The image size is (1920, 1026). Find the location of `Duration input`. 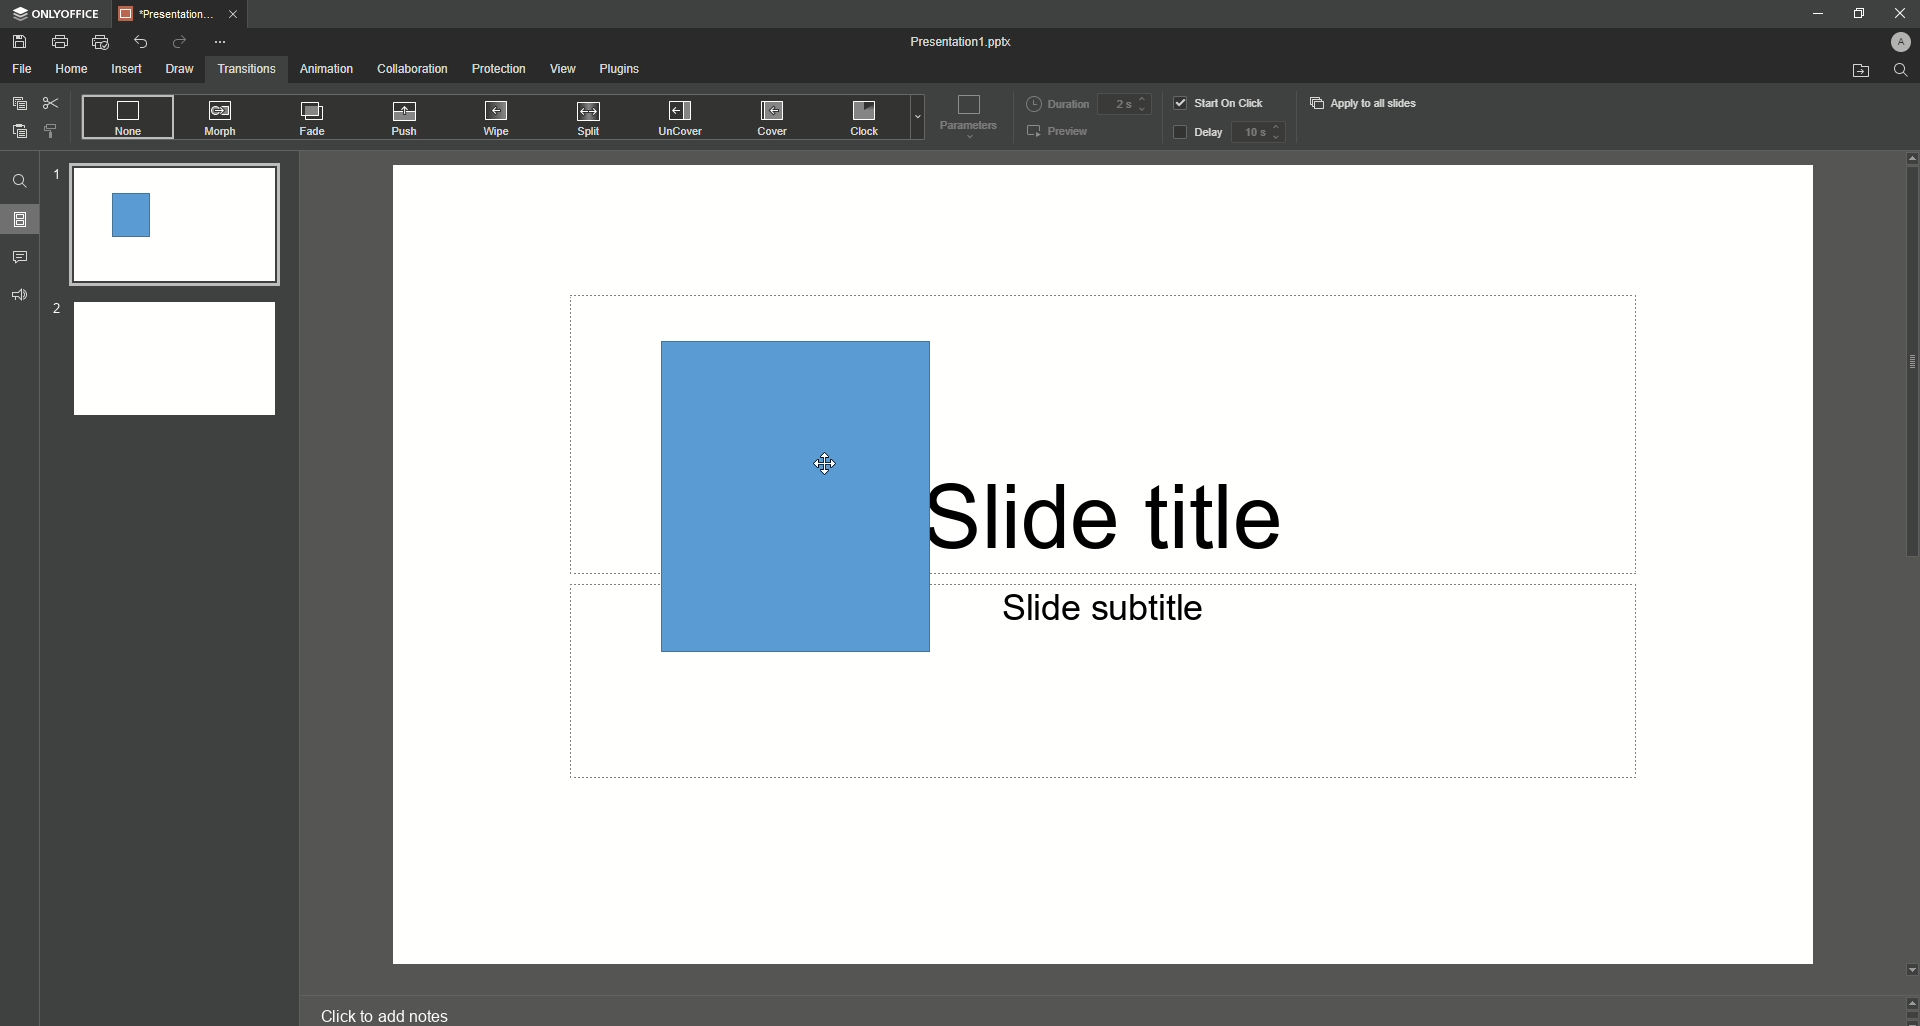

Duration input is located at coordinates (1126, 103).